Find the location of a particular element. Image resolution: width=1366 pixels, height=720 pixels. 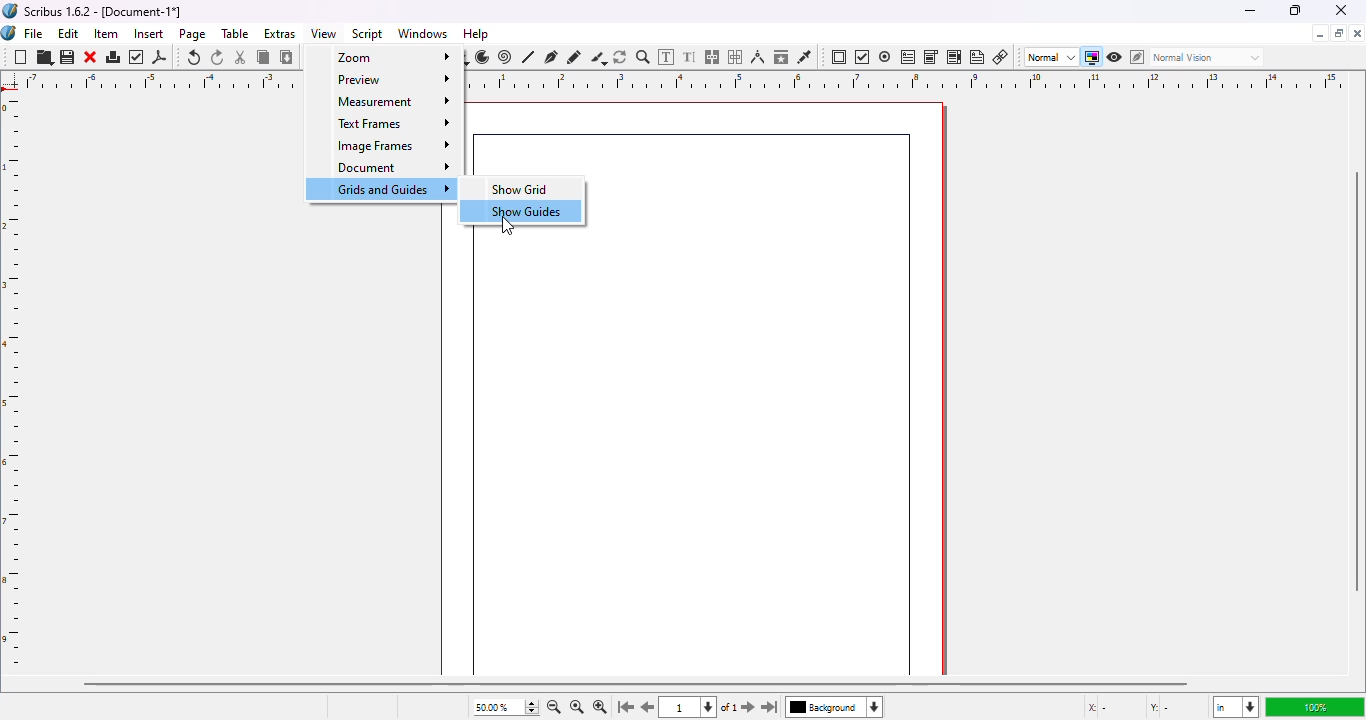

measurement is located at coordinates (382, 101).